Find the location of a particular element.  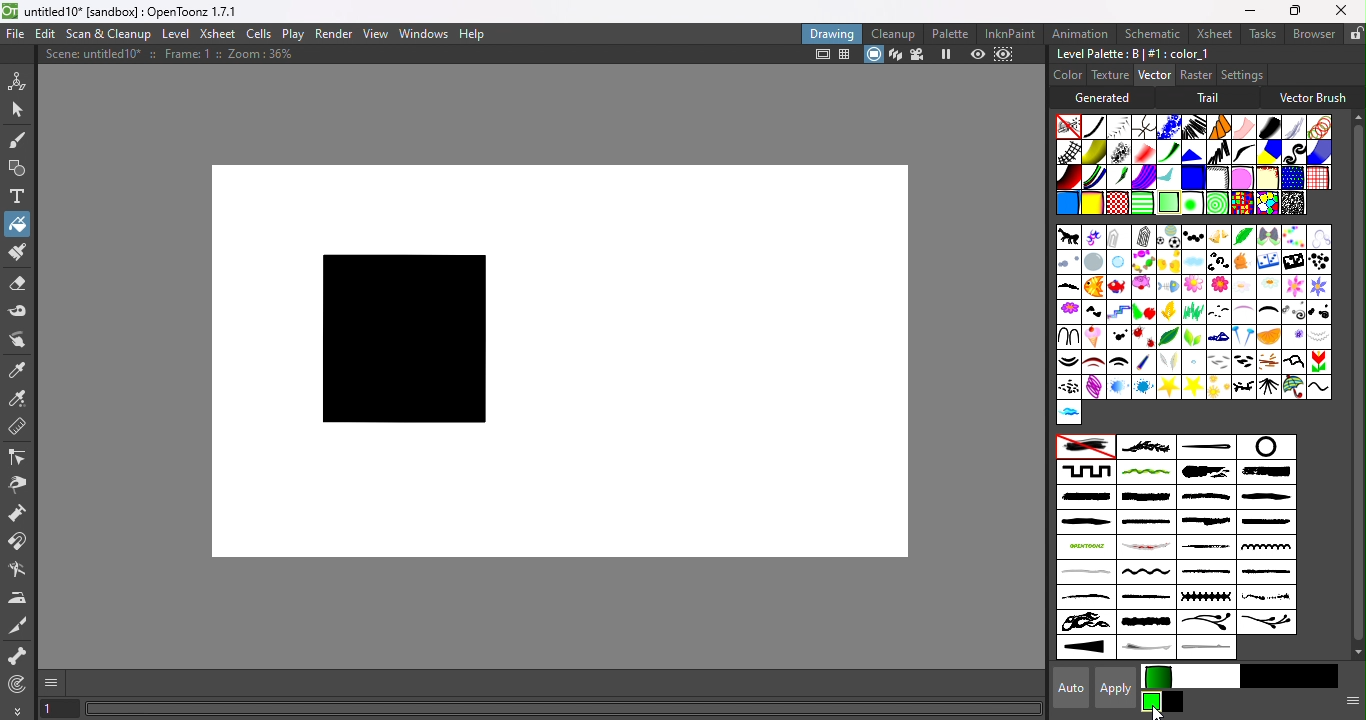

Curl is located at coordinates (1295, 152).